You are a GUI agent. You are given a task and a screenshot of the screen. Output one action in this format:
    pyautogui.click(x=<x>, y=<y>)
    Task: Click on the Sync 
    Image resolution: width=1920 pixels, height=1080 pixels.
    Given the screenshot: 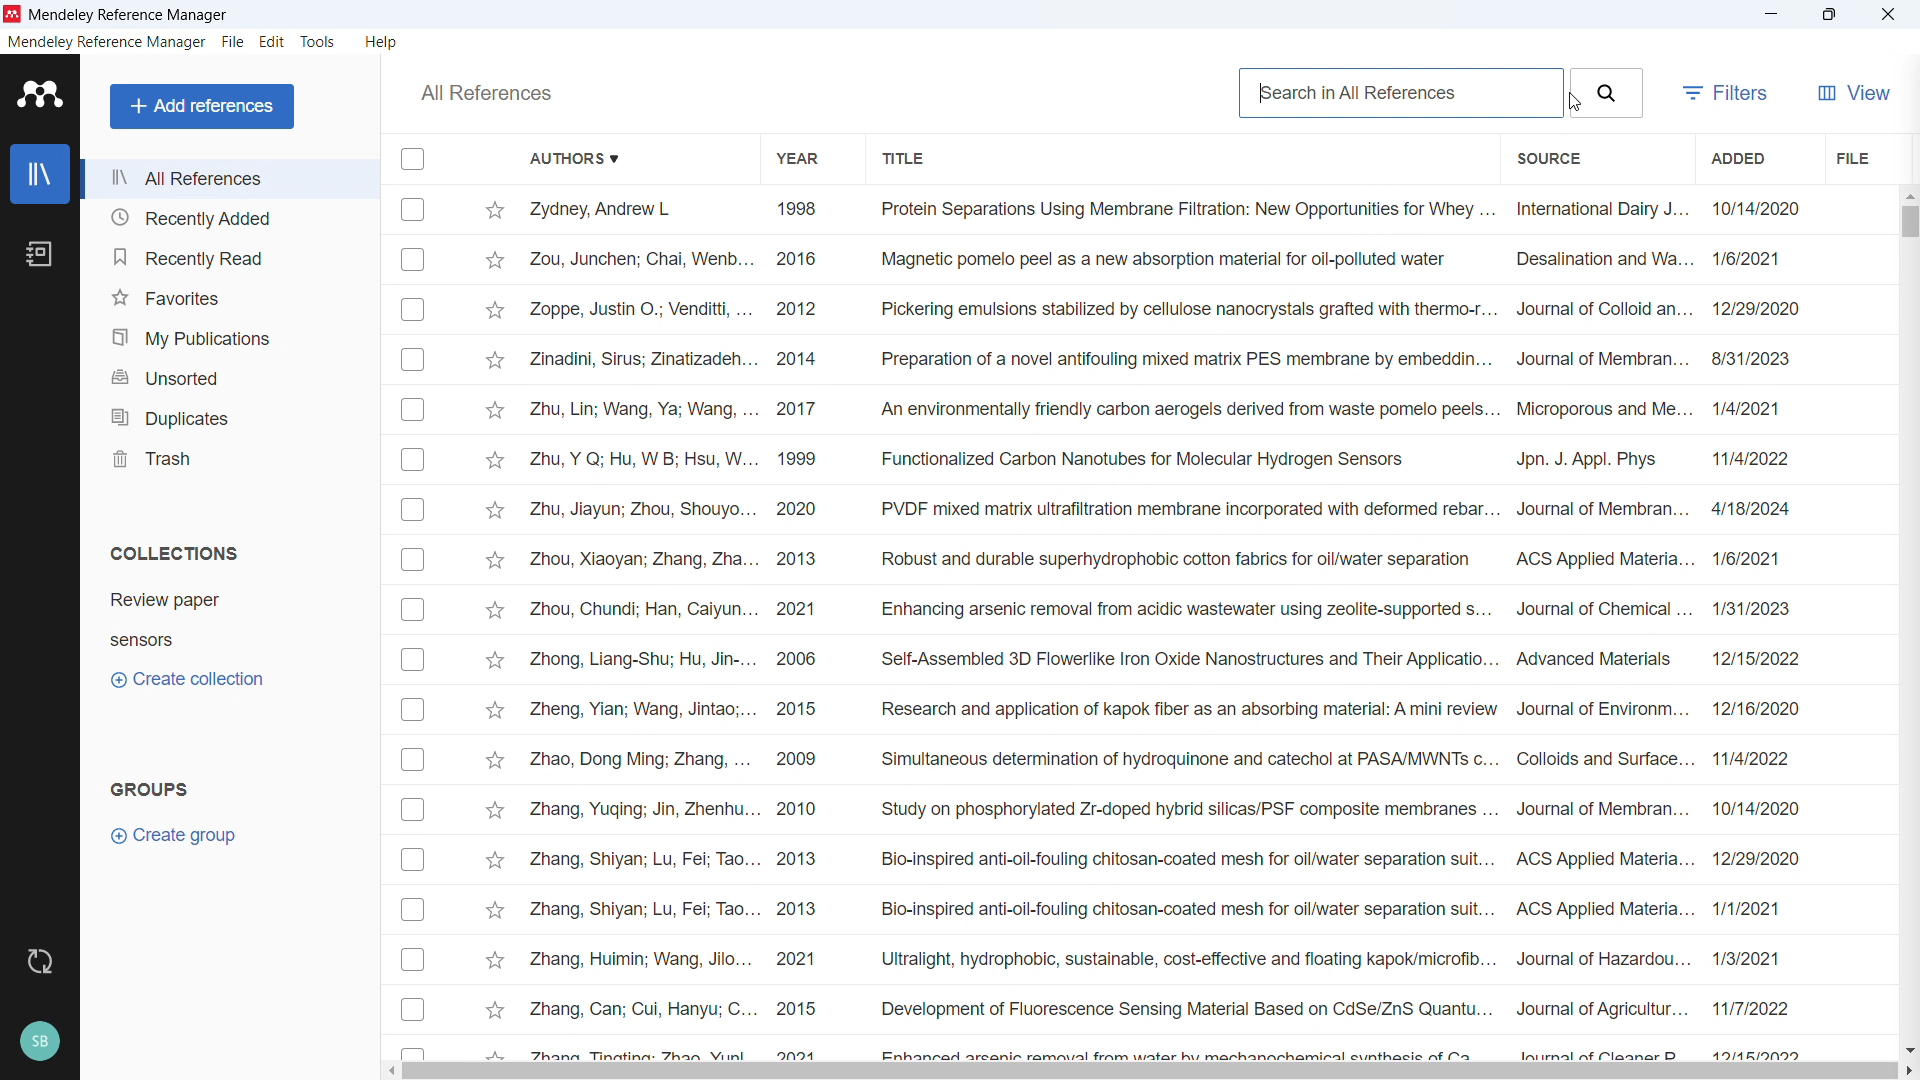 What is the action you would take?
    pyautogui.click(x=36, y=962)
    